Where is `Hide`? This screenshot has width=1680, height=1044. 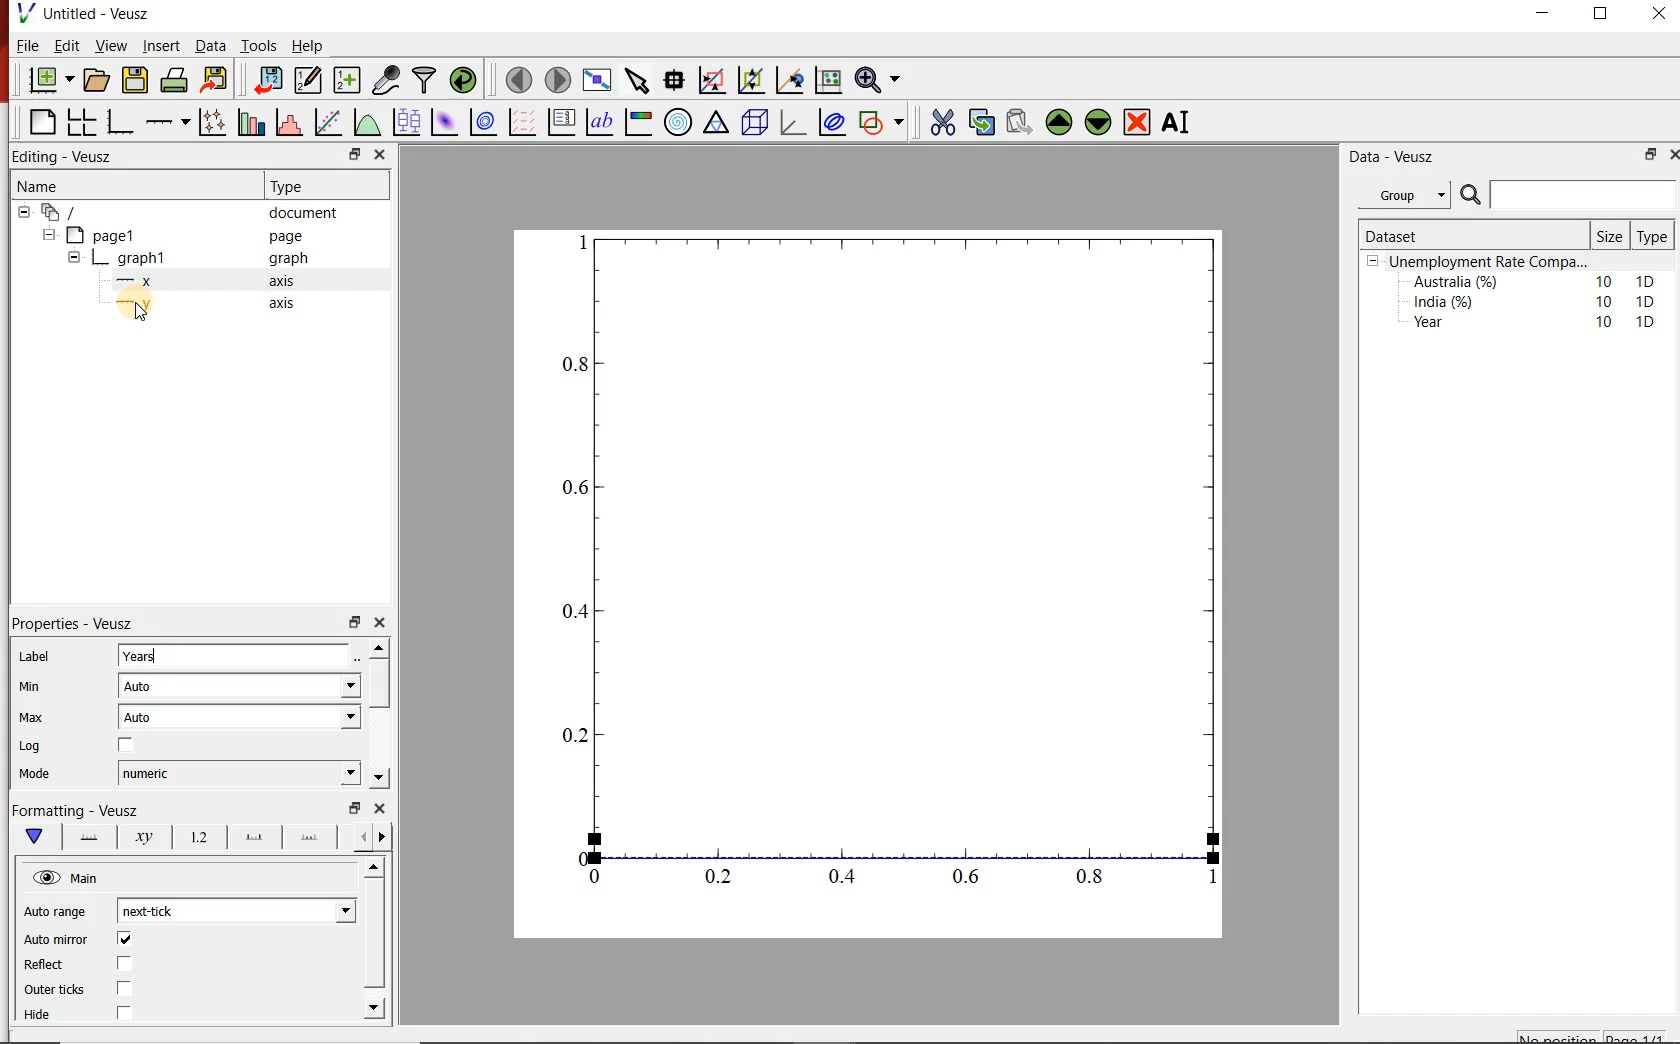
Hide is located at coordinates (39, 1014).